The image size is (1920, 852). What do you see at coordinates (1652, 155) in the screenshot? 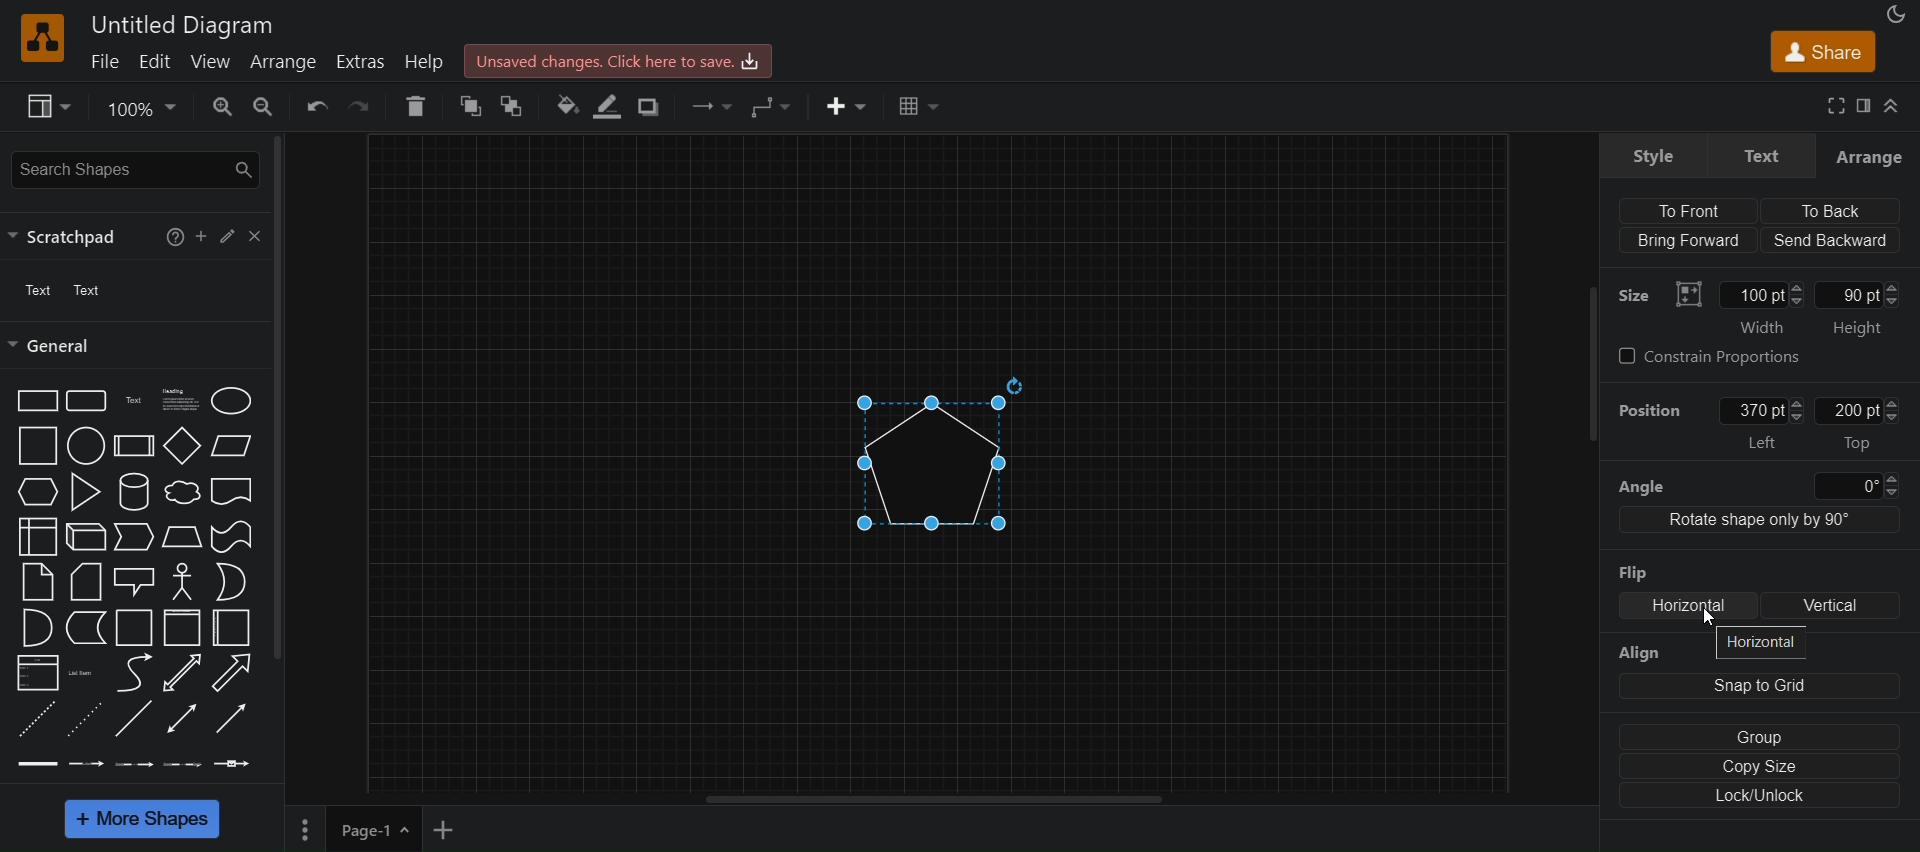
I see `style` at bounding box center [1652, 155].